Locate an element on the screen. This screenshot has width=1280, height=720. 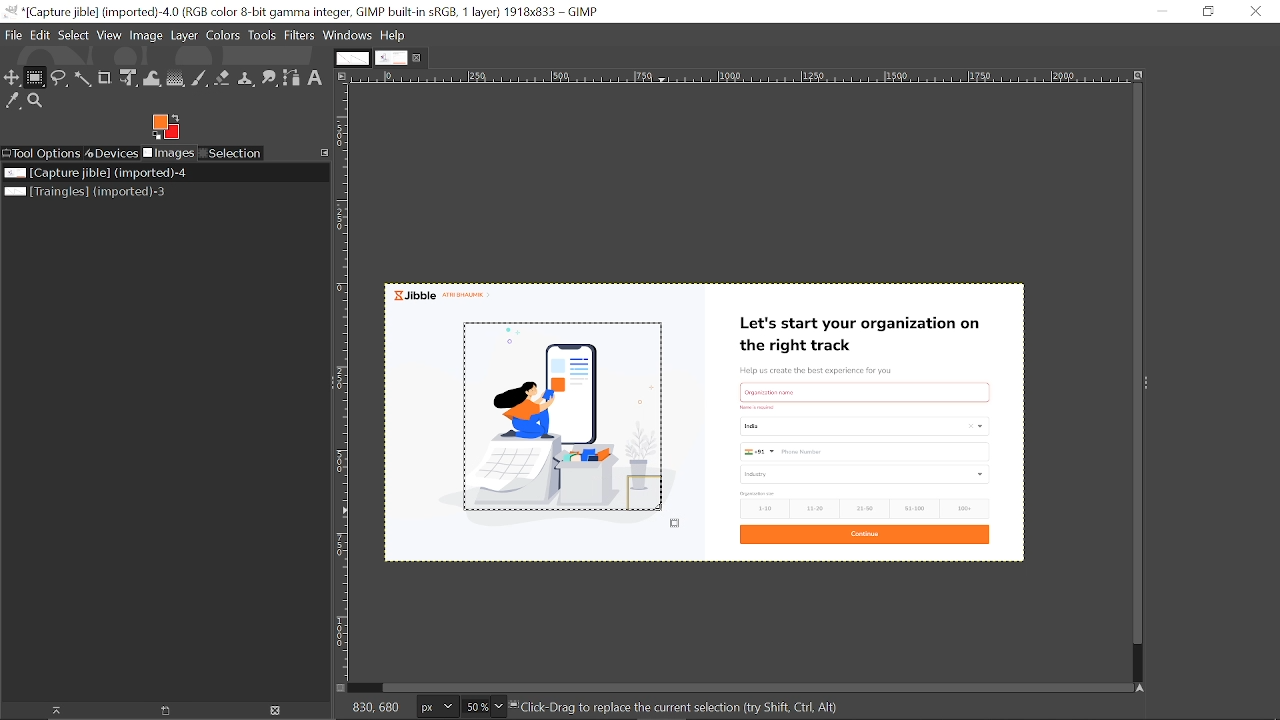
Paintbrush tool is located at coordinates (201, 77).